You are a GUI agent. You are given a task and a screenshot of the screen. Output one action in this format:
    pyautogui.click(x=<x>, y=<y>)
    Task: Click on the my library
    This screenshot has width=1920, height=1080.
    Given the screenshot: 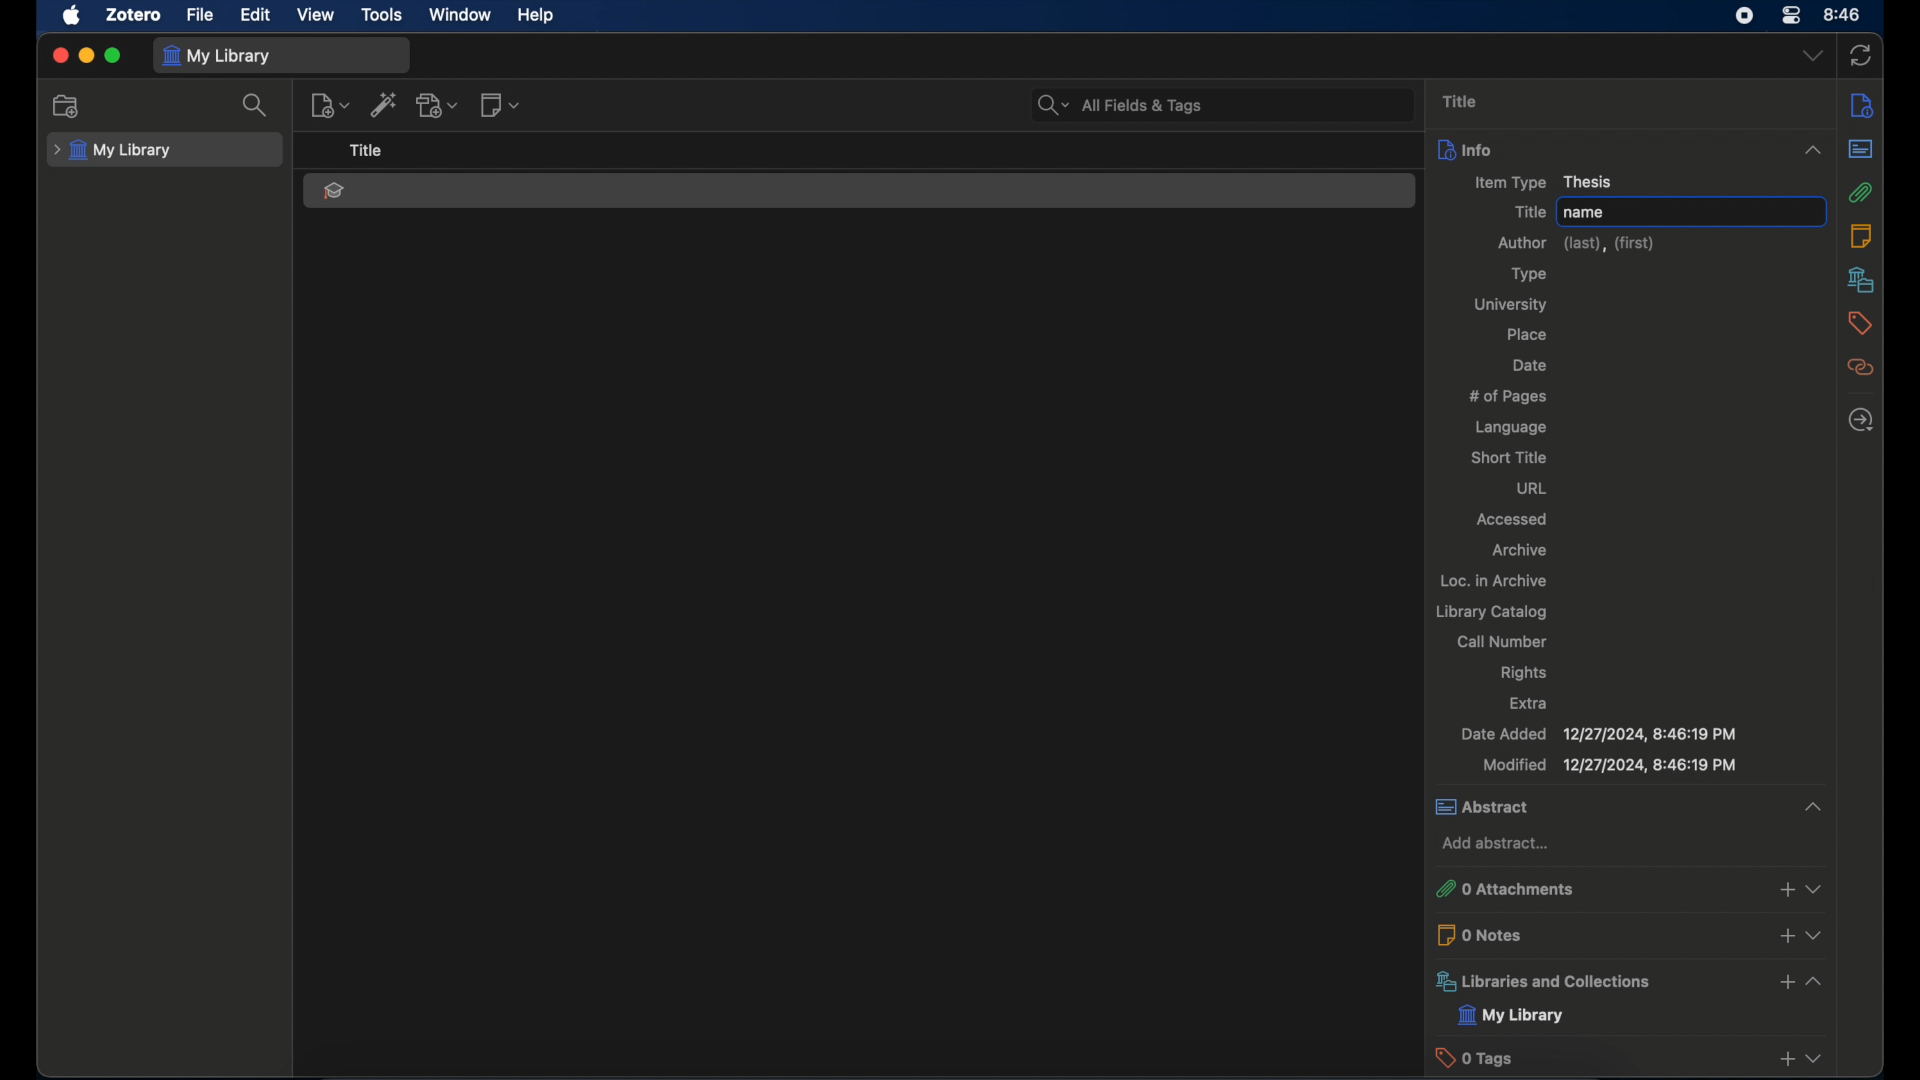 What is the action you would take?
    pyautogui.click(x=1513, y=1016)
    